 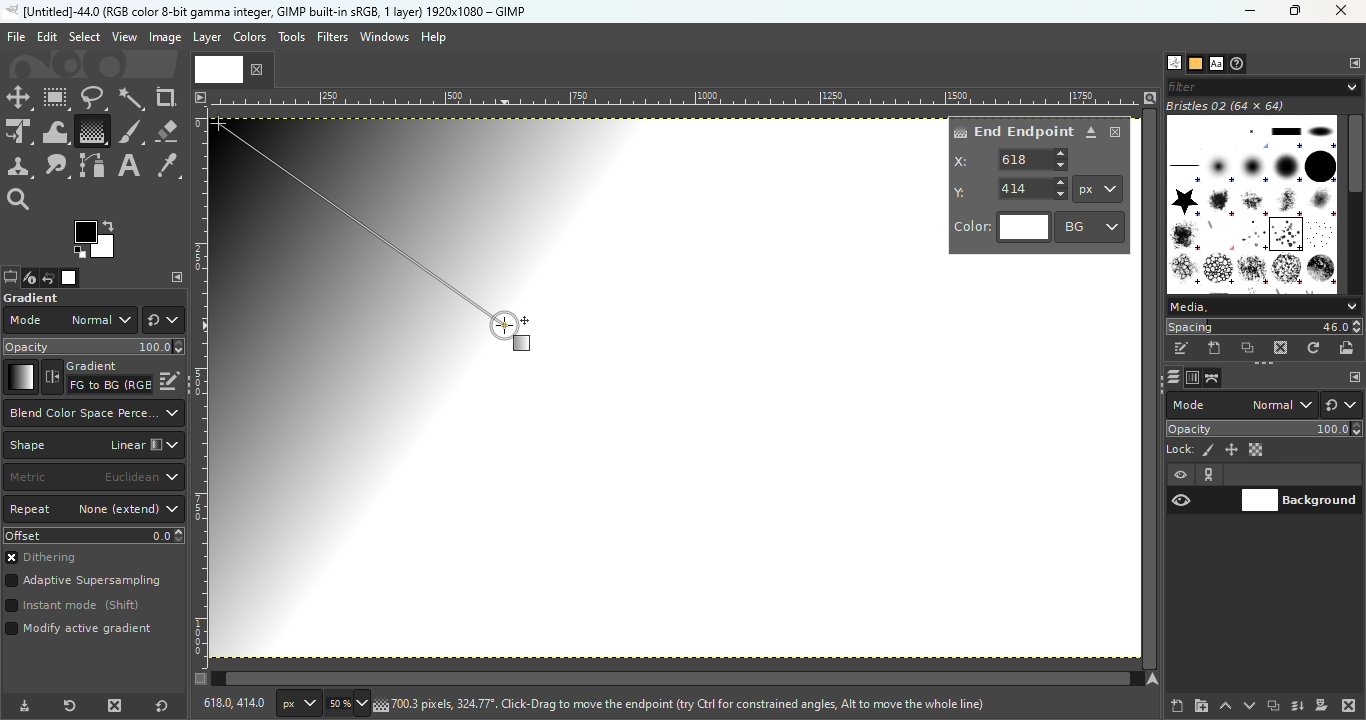 I want to click on Refresh brushes, so click(x=1314, y=348).